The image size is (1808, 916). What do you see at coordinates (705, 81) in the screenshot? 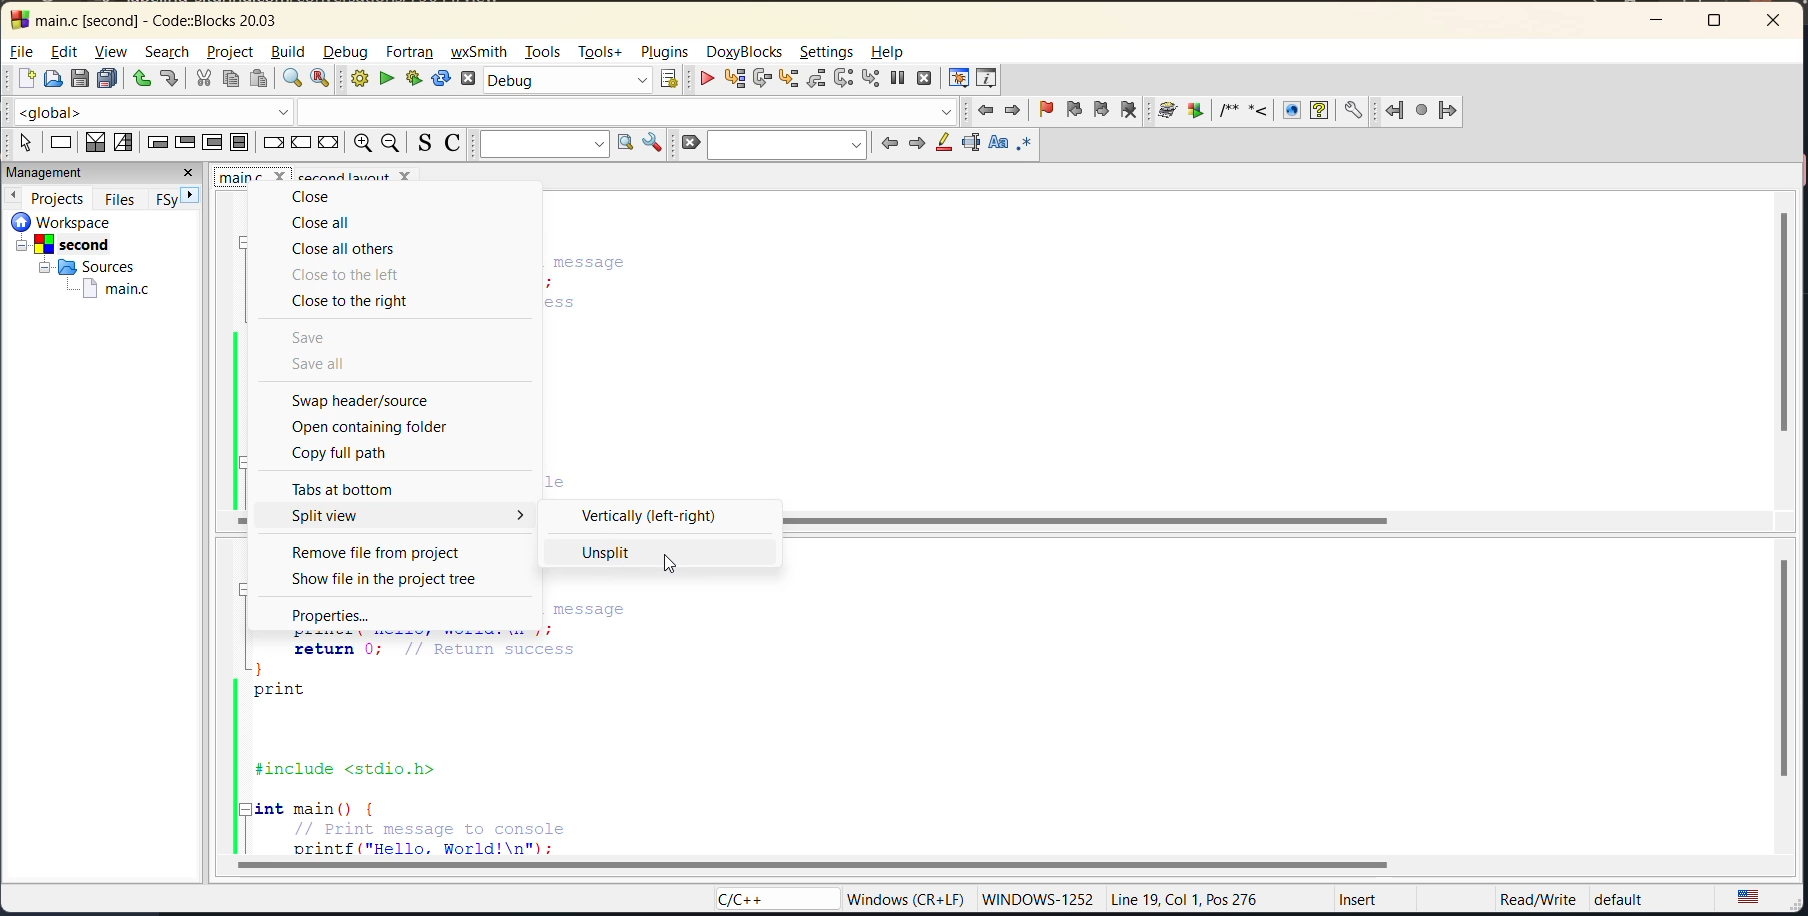
I see `debug/continue` at bounding box center [705, 81].